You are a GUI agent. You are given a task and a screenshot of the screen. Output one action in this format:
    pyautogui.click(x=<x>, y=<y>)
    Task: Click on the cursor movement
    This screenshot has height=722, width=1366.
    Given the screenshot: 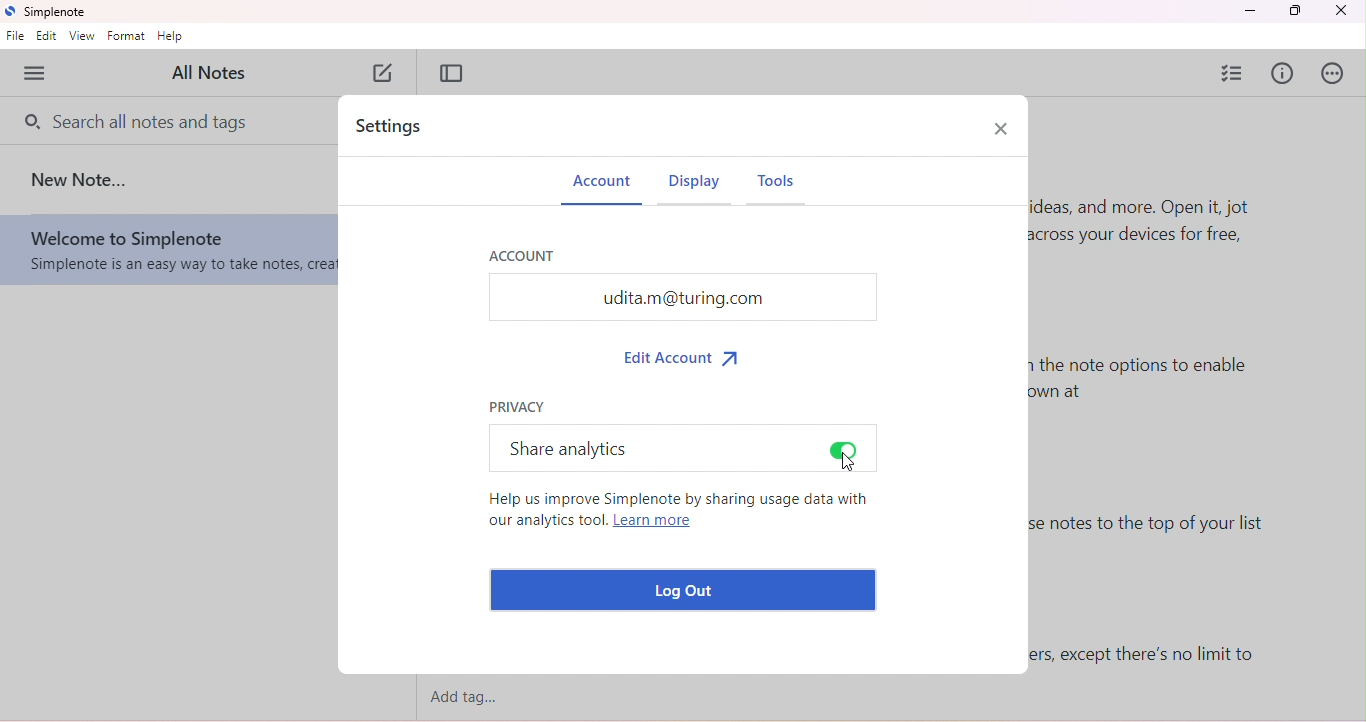 What is the action you would take?
    pyautogui.click(x=848, y=463)
    